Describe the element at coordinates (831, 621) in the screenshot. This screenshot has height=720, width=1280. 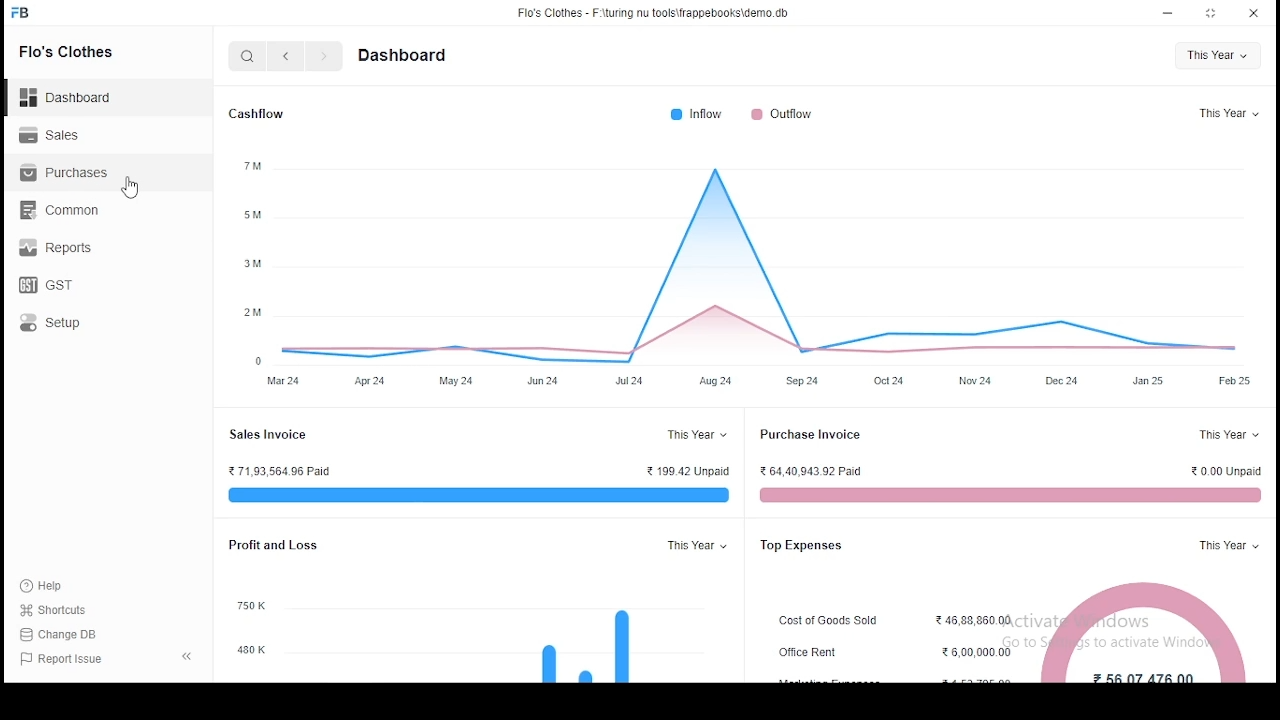
I see `cost of goods sold` at that location.